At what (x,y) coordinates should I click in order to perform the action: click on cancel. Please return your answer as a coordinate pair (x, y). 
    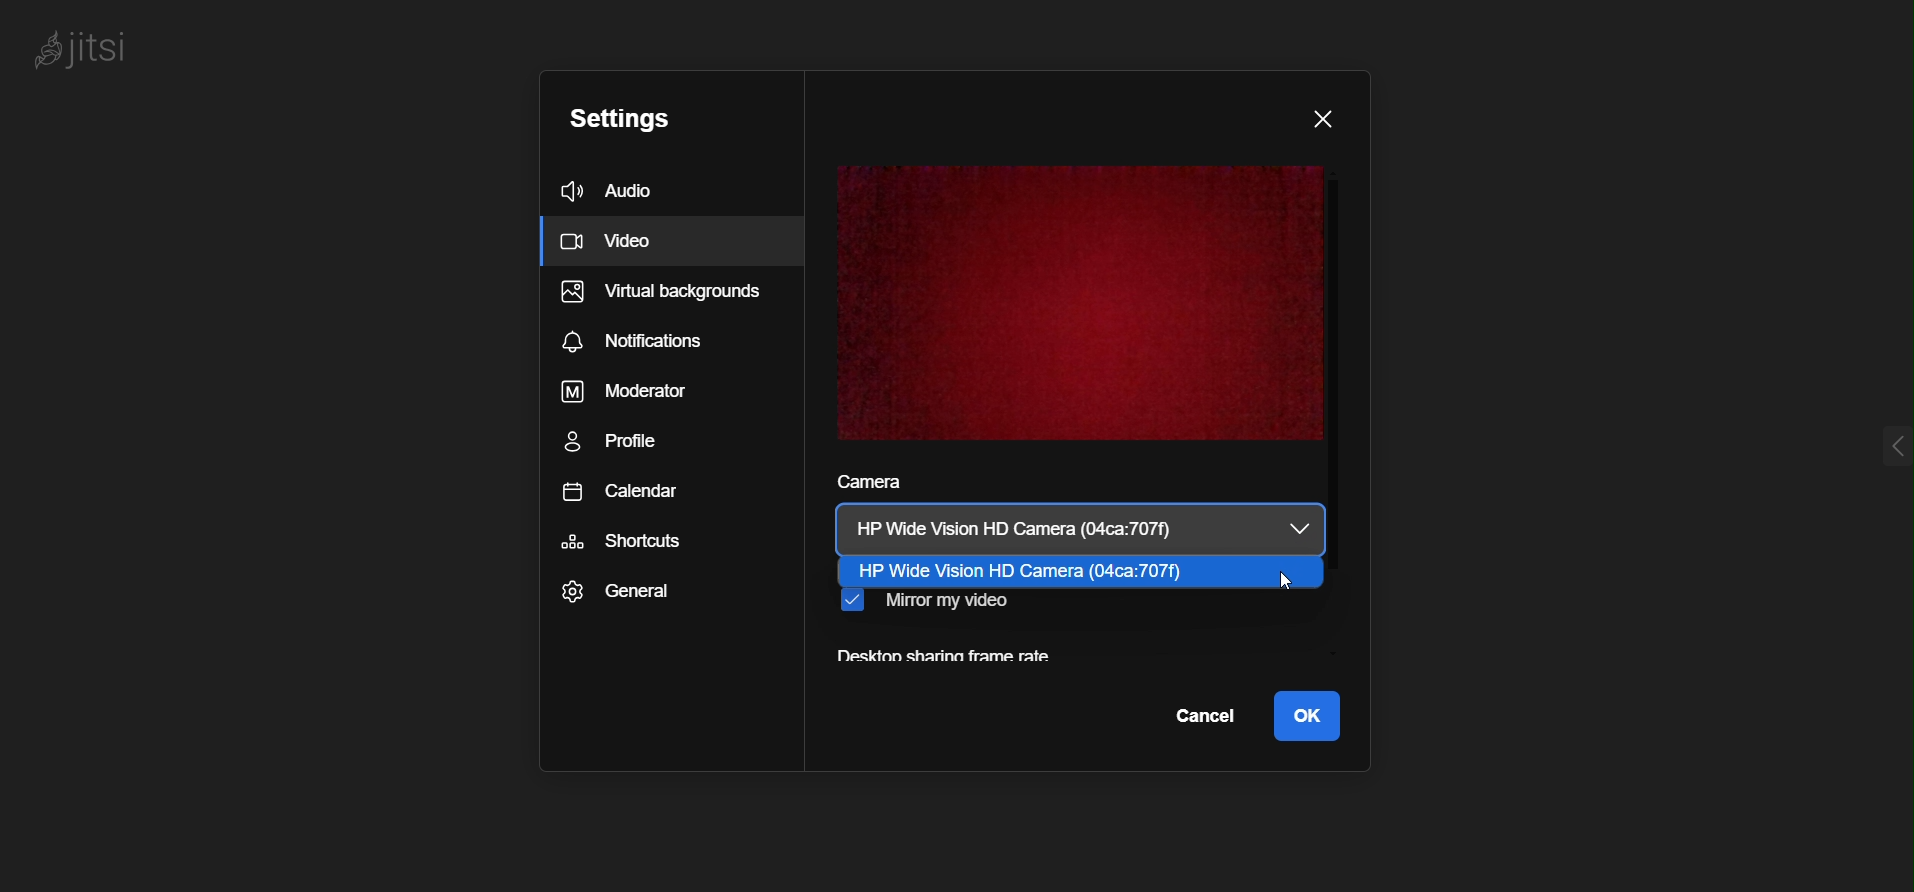
    Looking at the image, I should click on (1203, 717).